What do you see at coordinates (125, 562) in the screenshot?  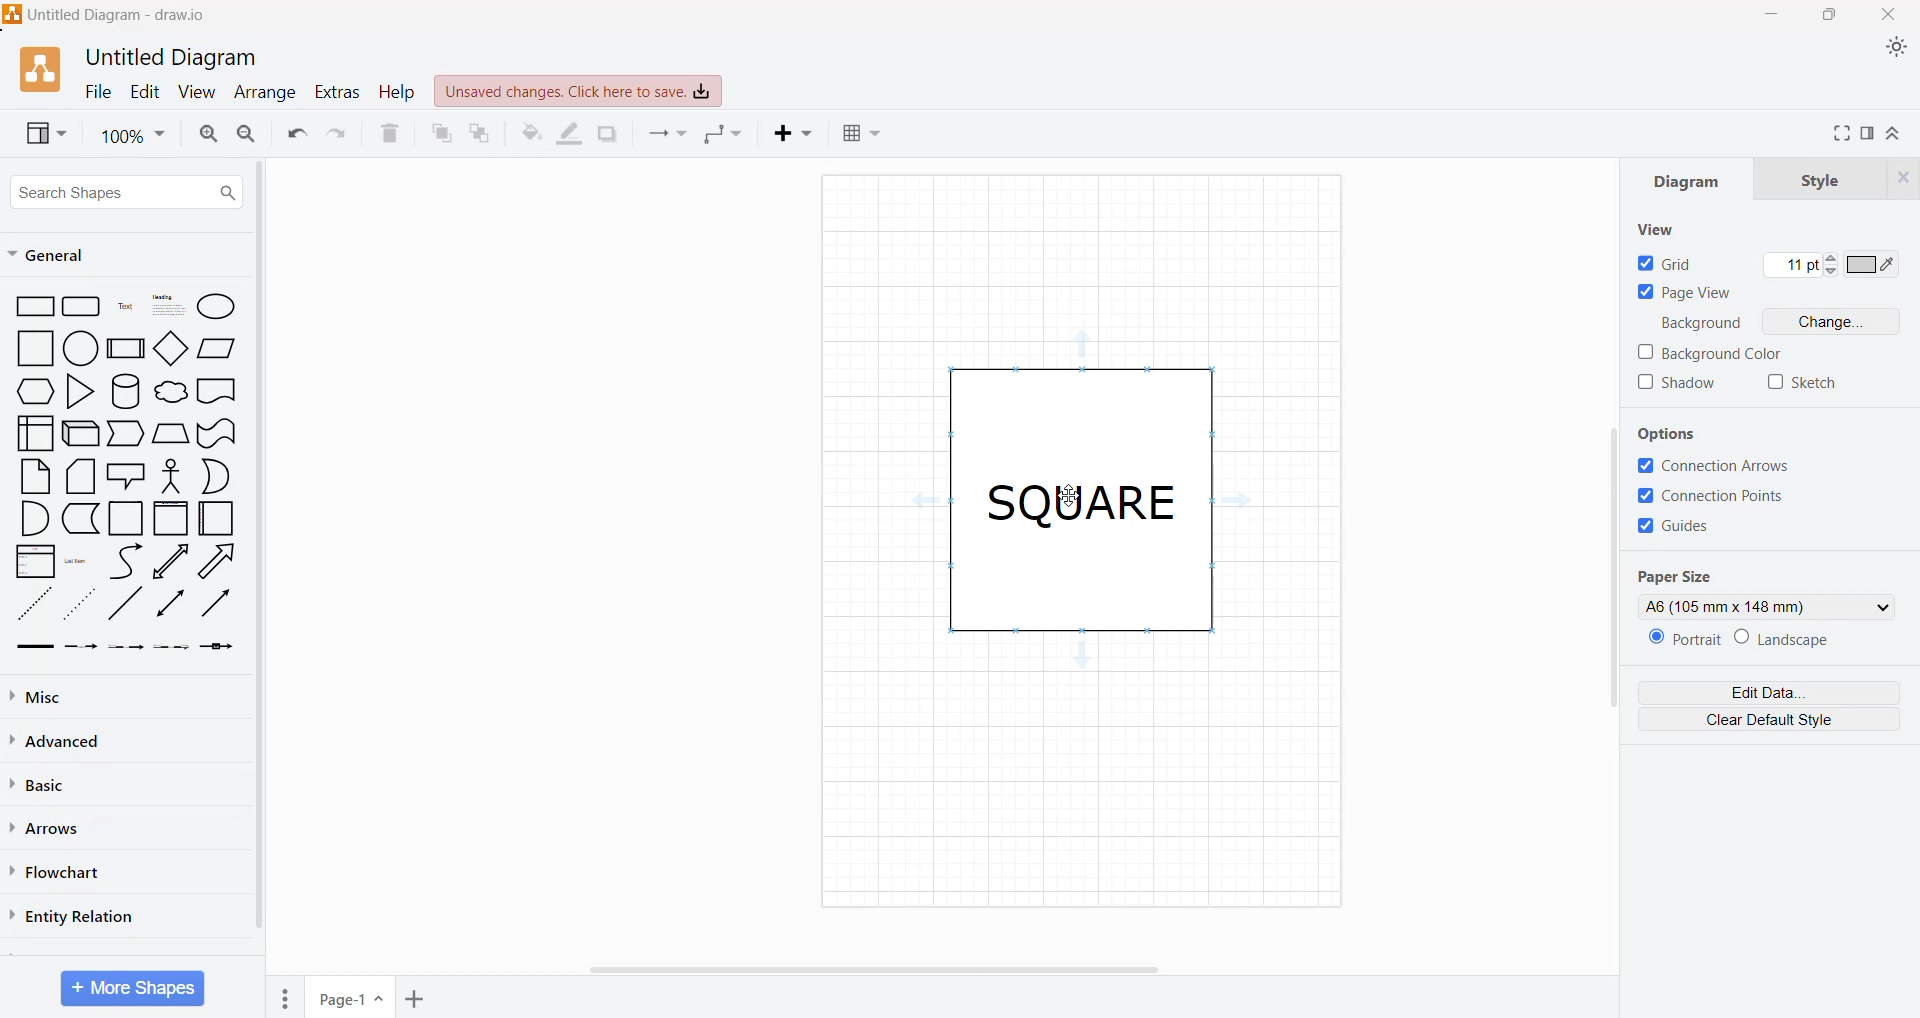 I see `Curved Line` at bounding box center [125, 562].